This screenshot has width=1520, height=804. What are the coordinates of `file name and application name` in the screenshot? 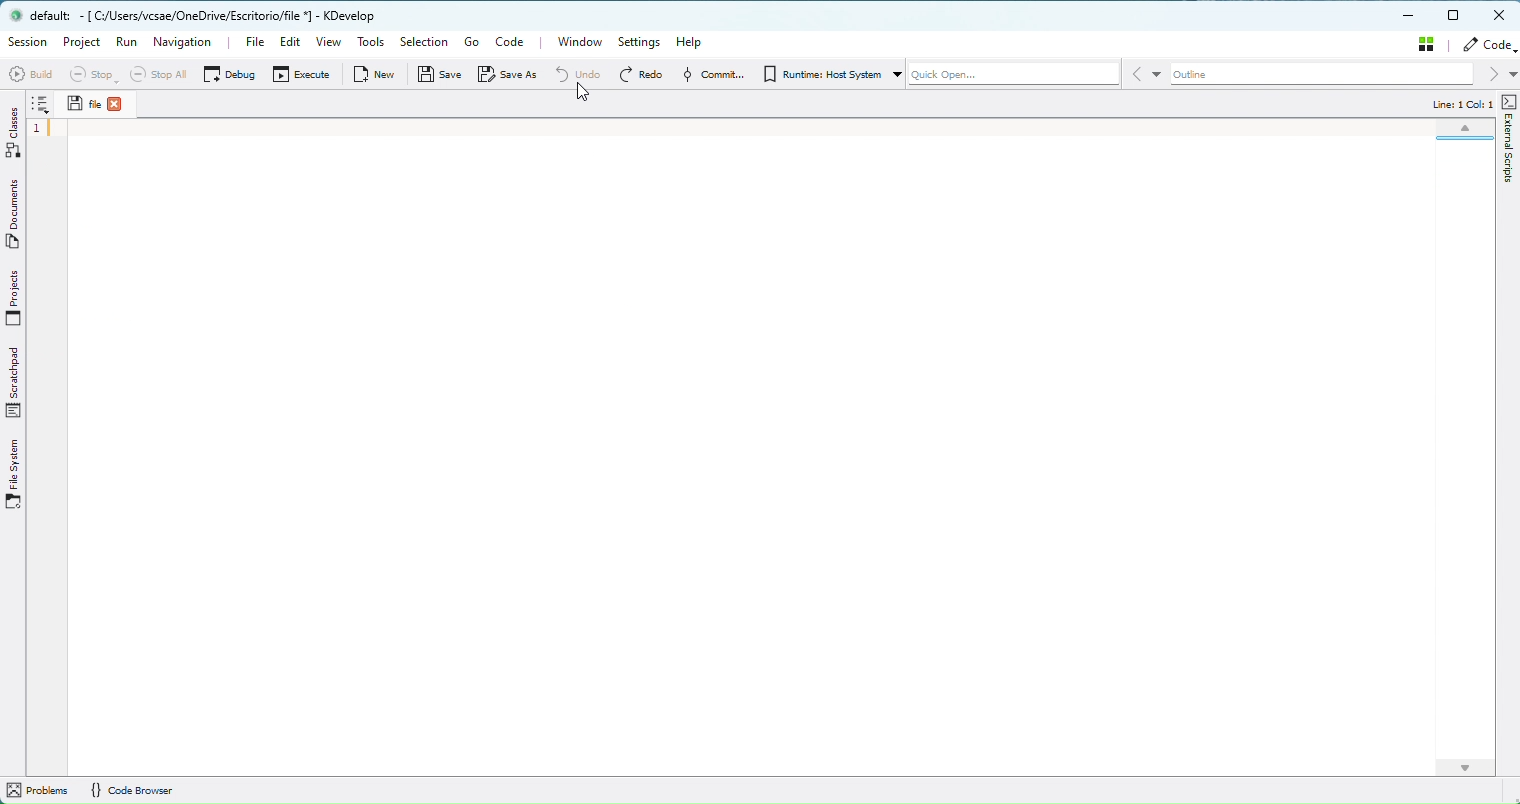 It's located at (189, 14).